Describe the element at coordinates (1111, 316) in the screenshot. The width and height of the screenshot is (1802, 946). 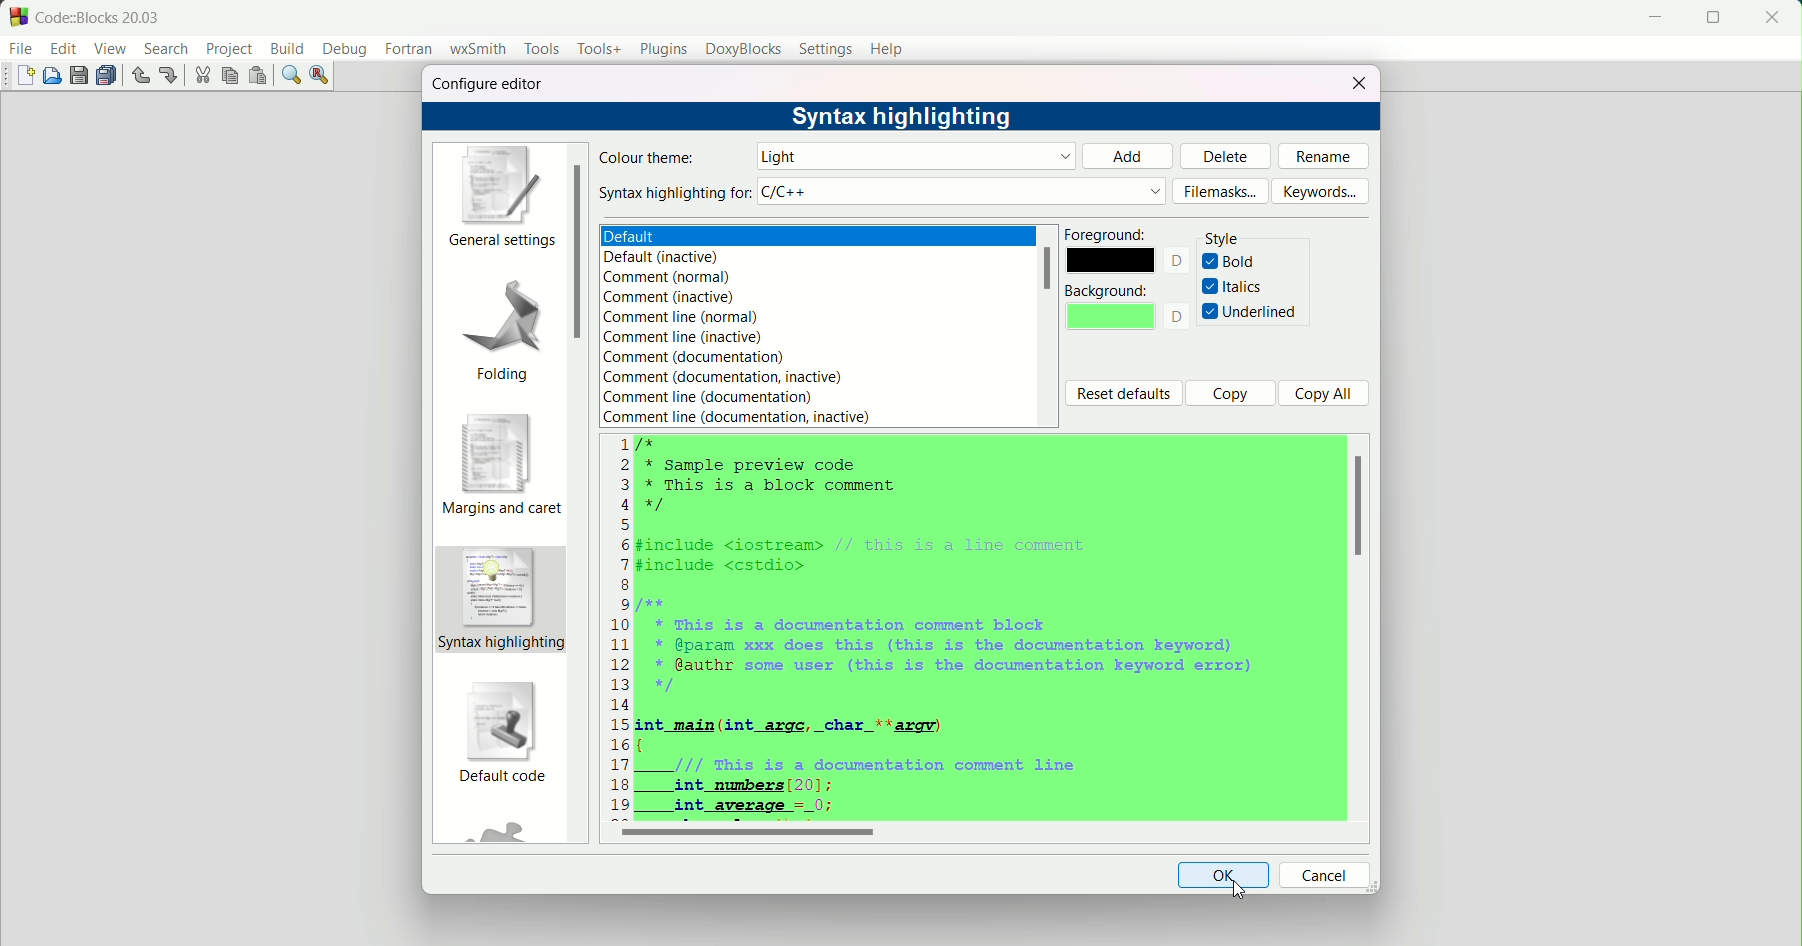
I see `background` at that location.